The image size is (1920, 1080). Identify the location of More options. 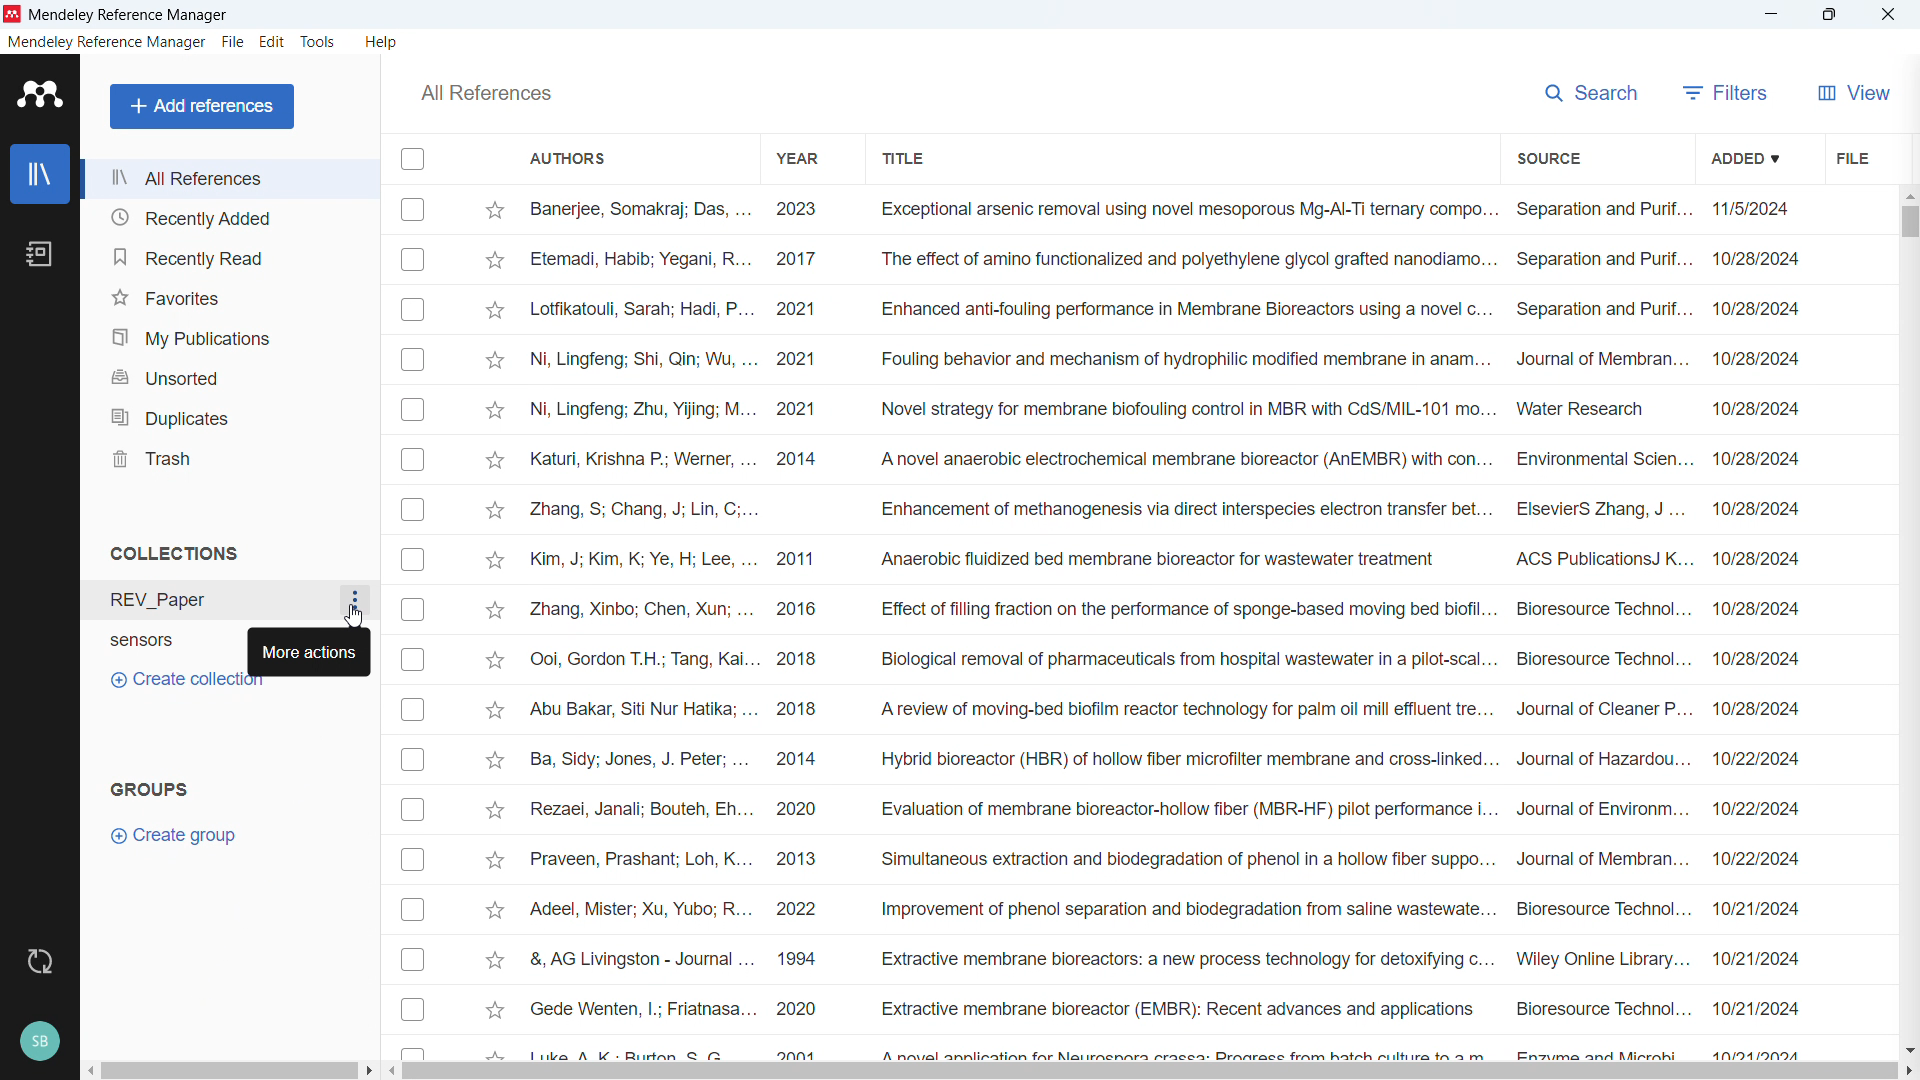
(356, 602).